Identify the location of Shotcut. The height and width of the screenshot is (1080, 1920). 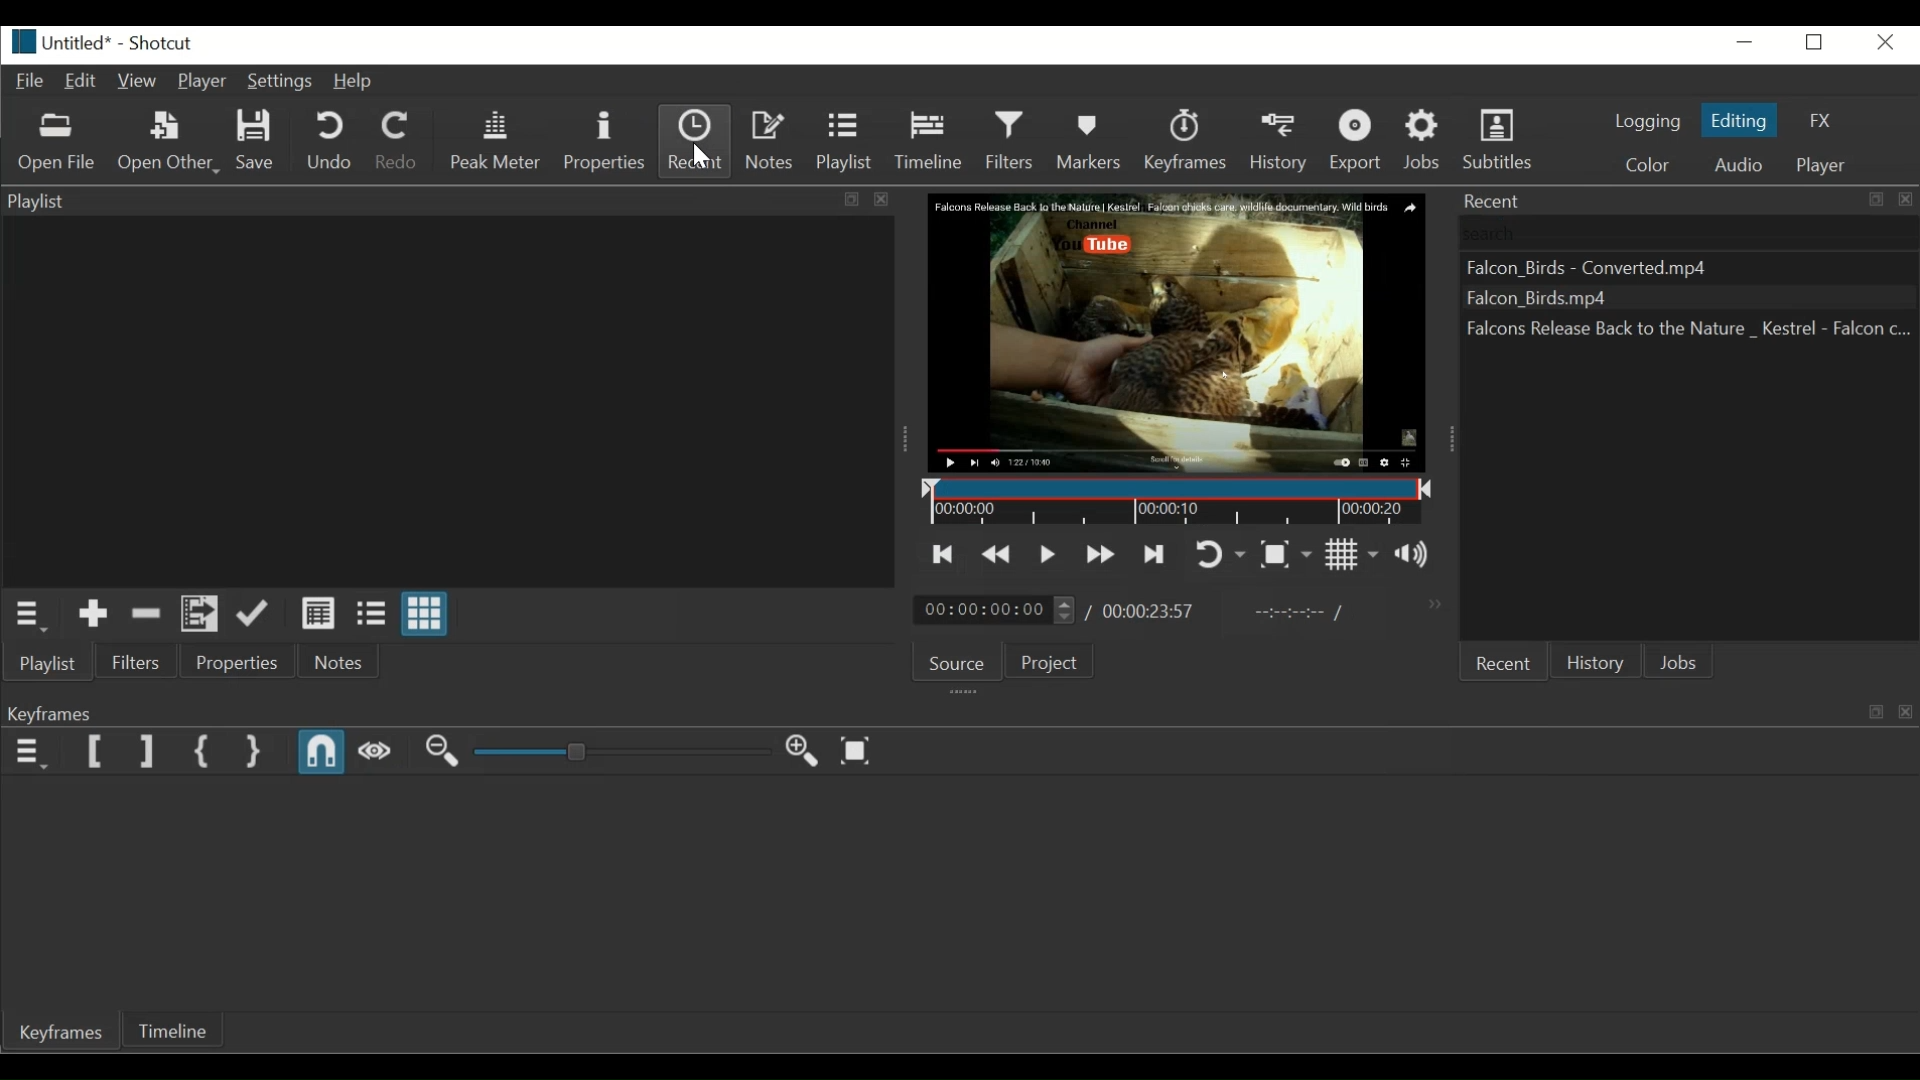
(164, 45).